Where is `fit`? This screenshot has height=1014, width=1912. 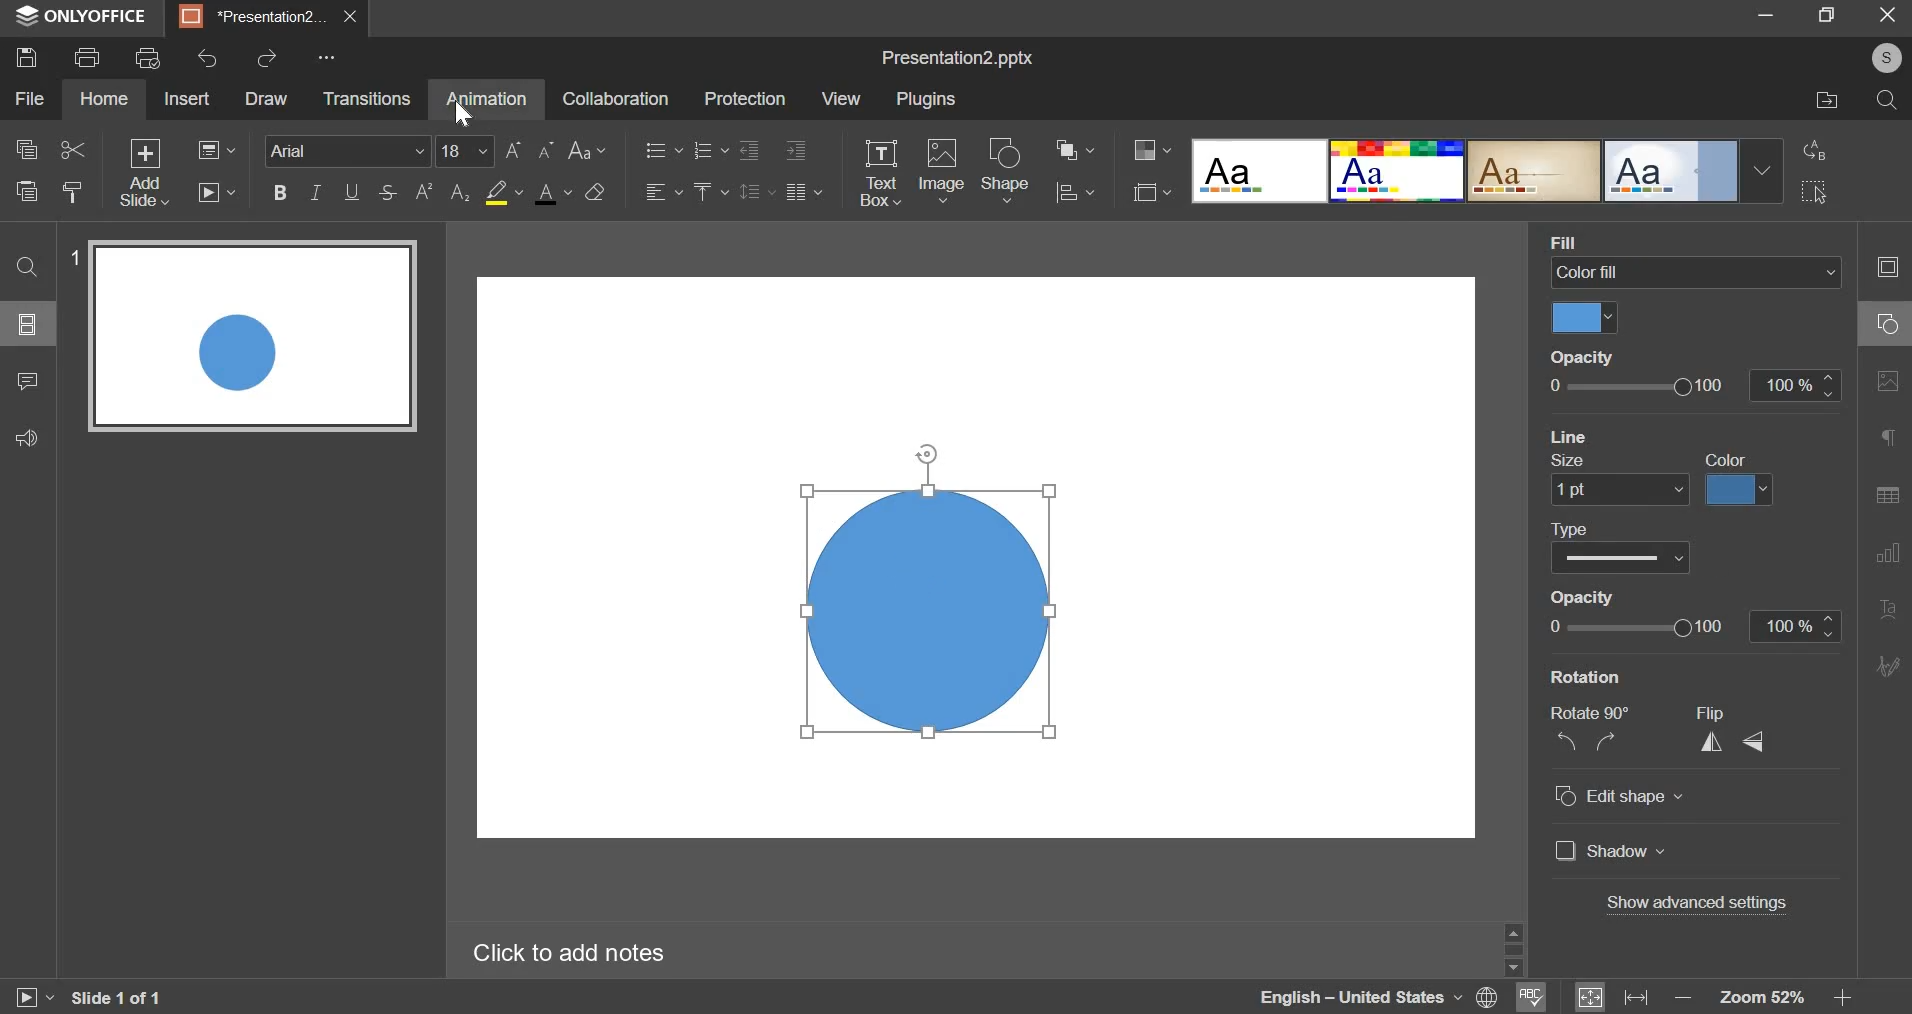 fit is located at coordinates (1612, 996).